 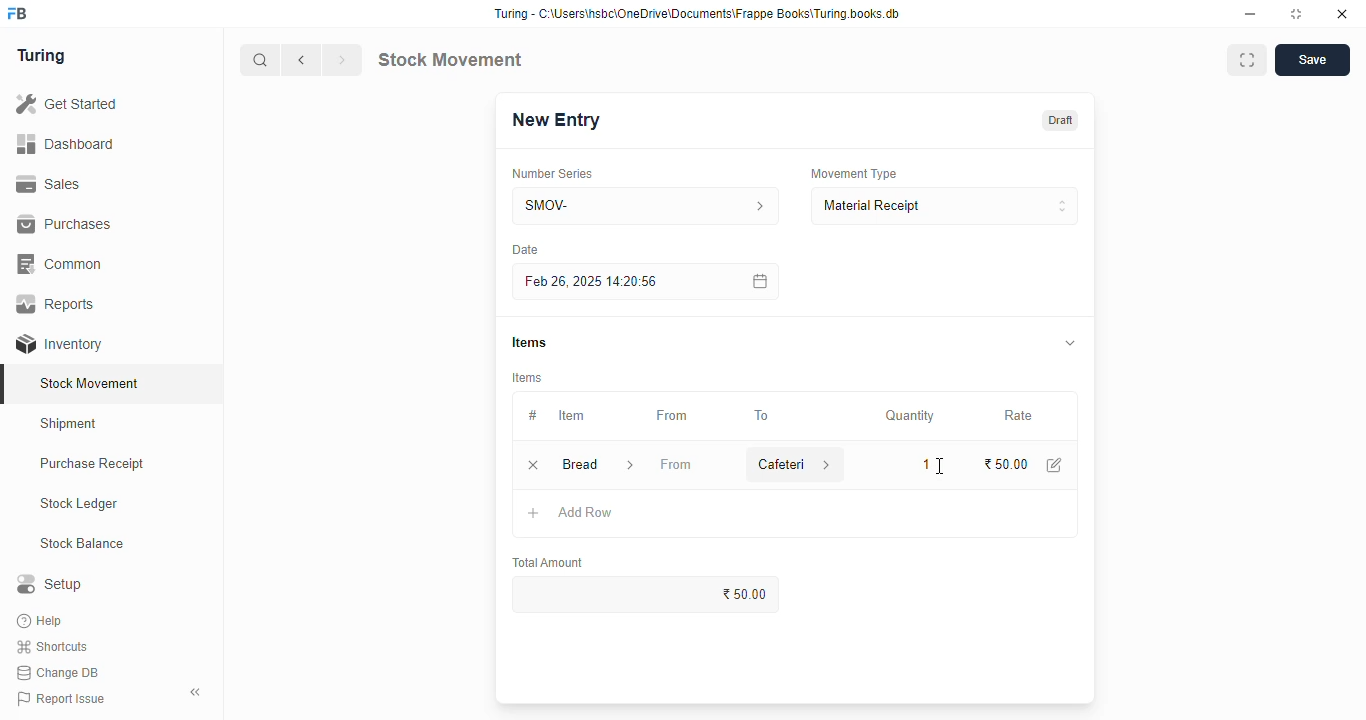 I want to click on help, so click(x=42, y=621).